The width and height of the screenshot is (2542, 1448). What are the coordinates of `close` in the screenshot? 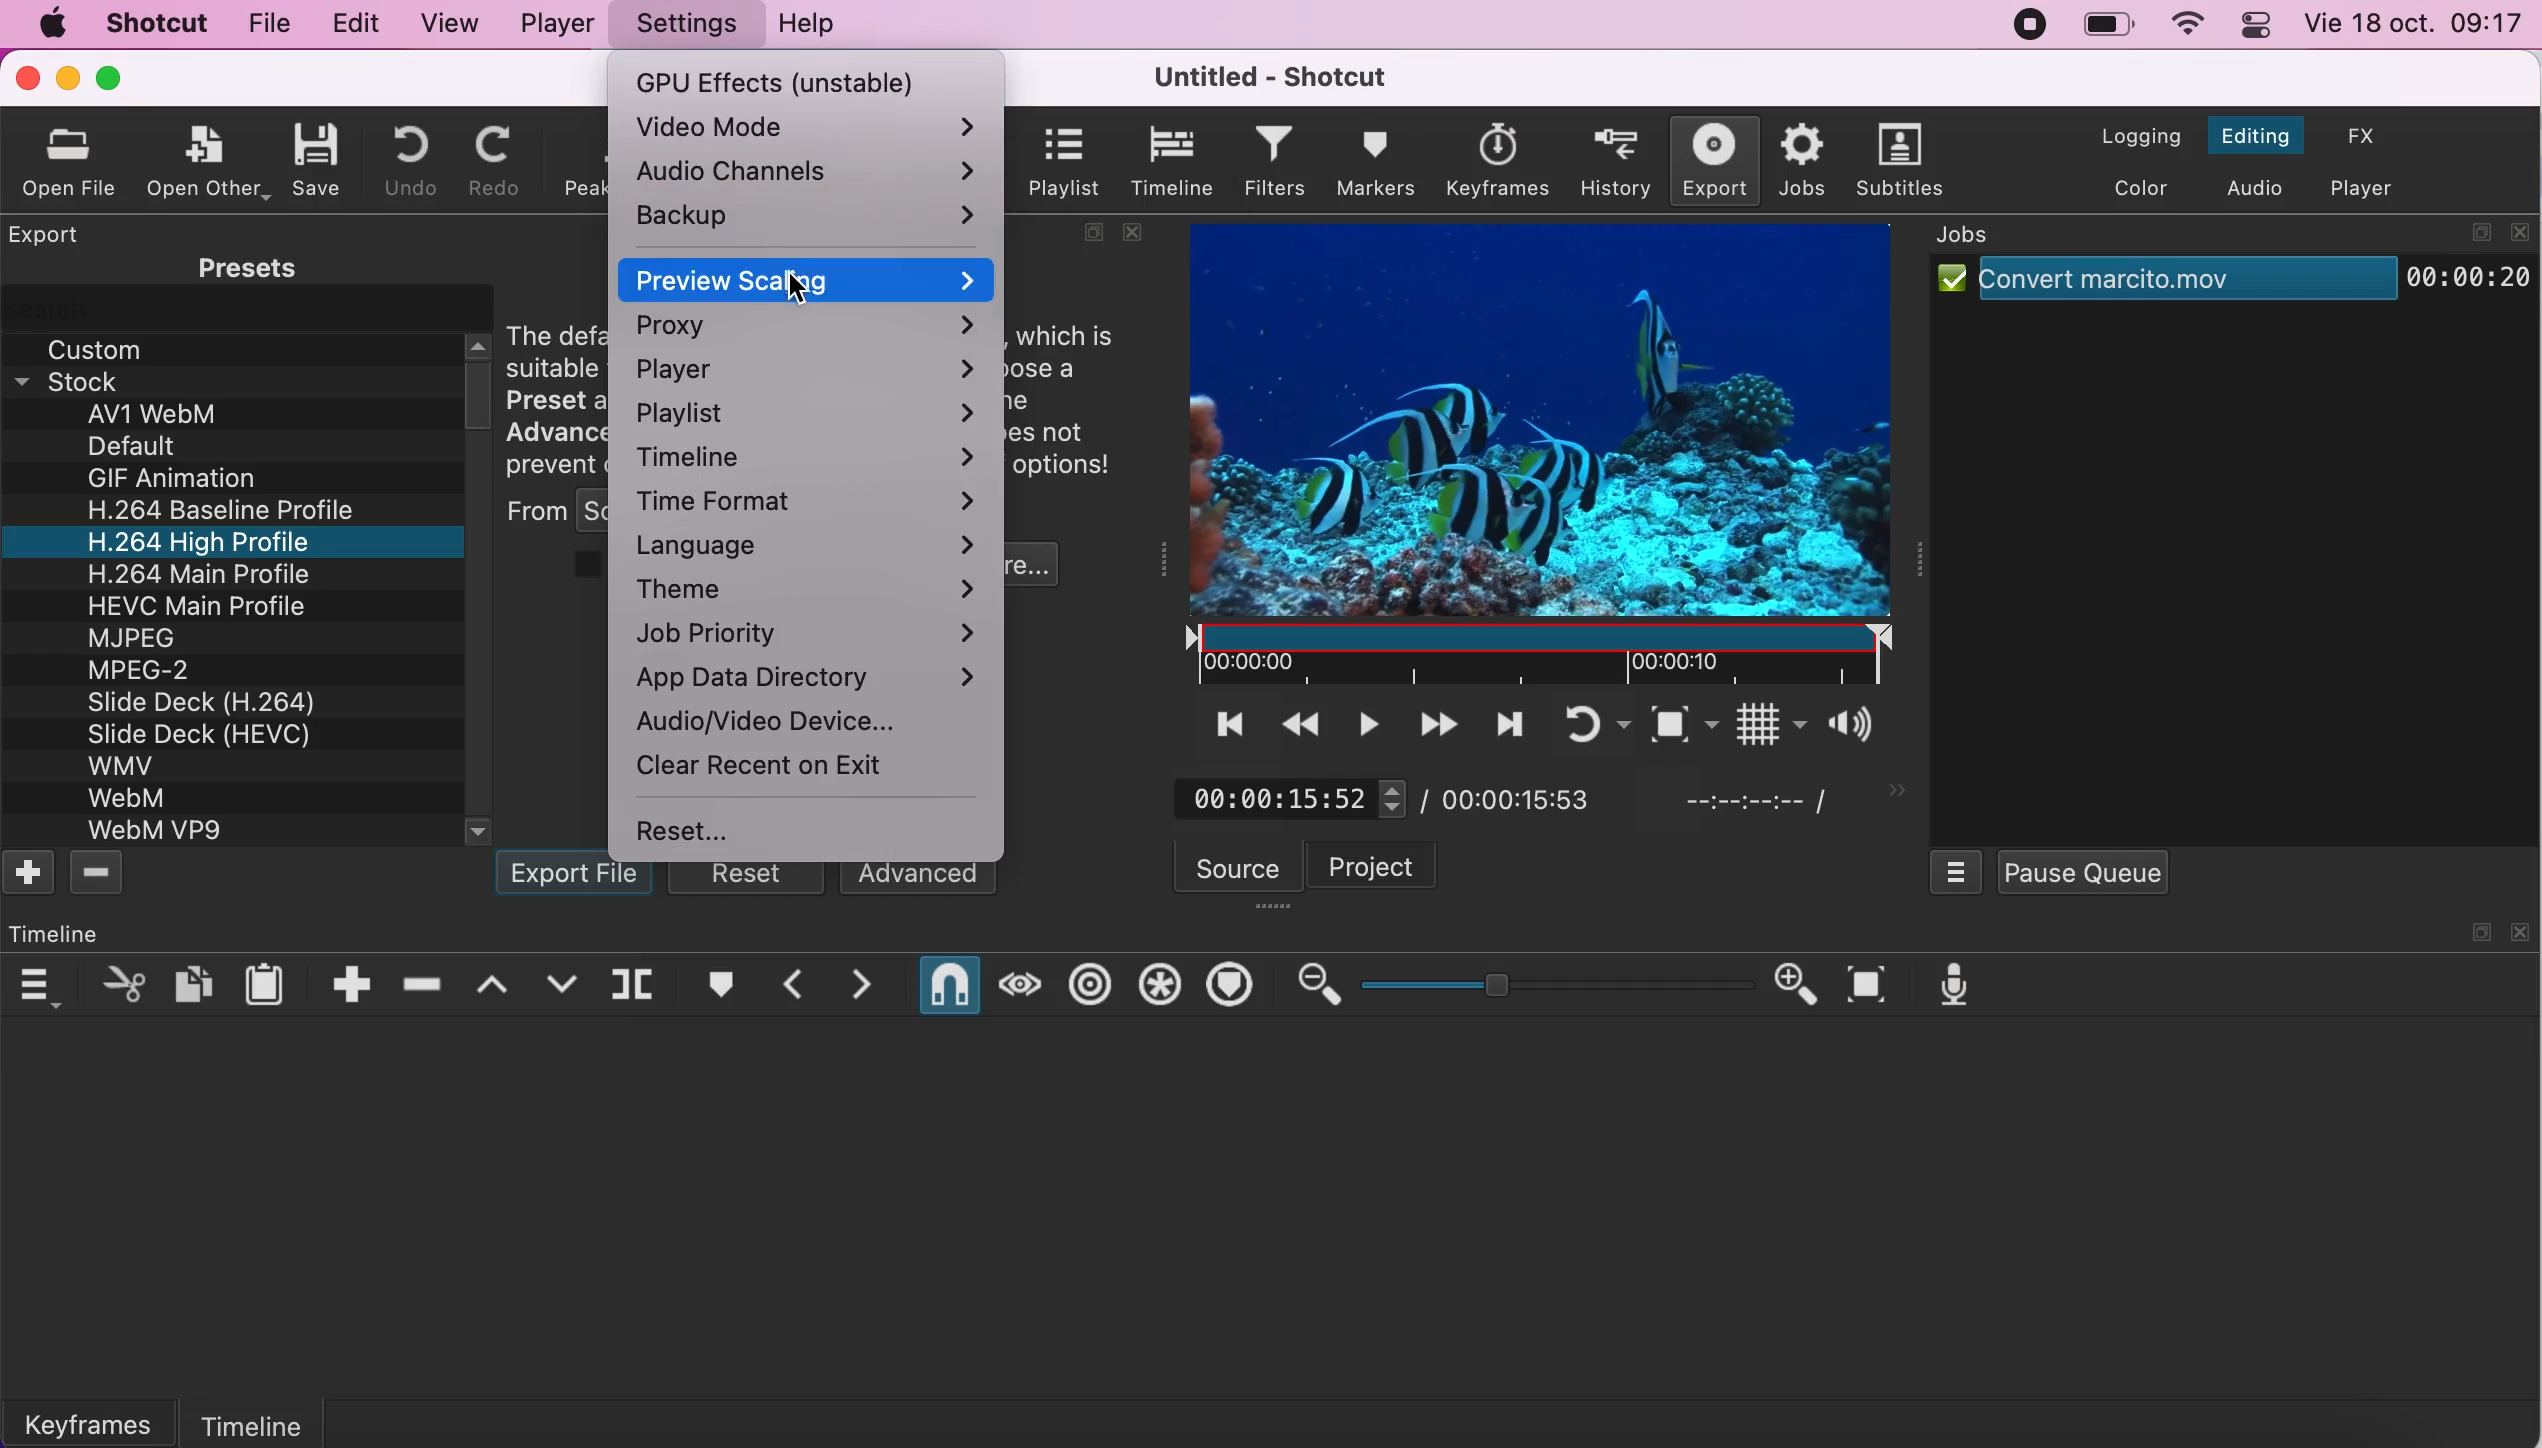 It's located at (1141, 233).